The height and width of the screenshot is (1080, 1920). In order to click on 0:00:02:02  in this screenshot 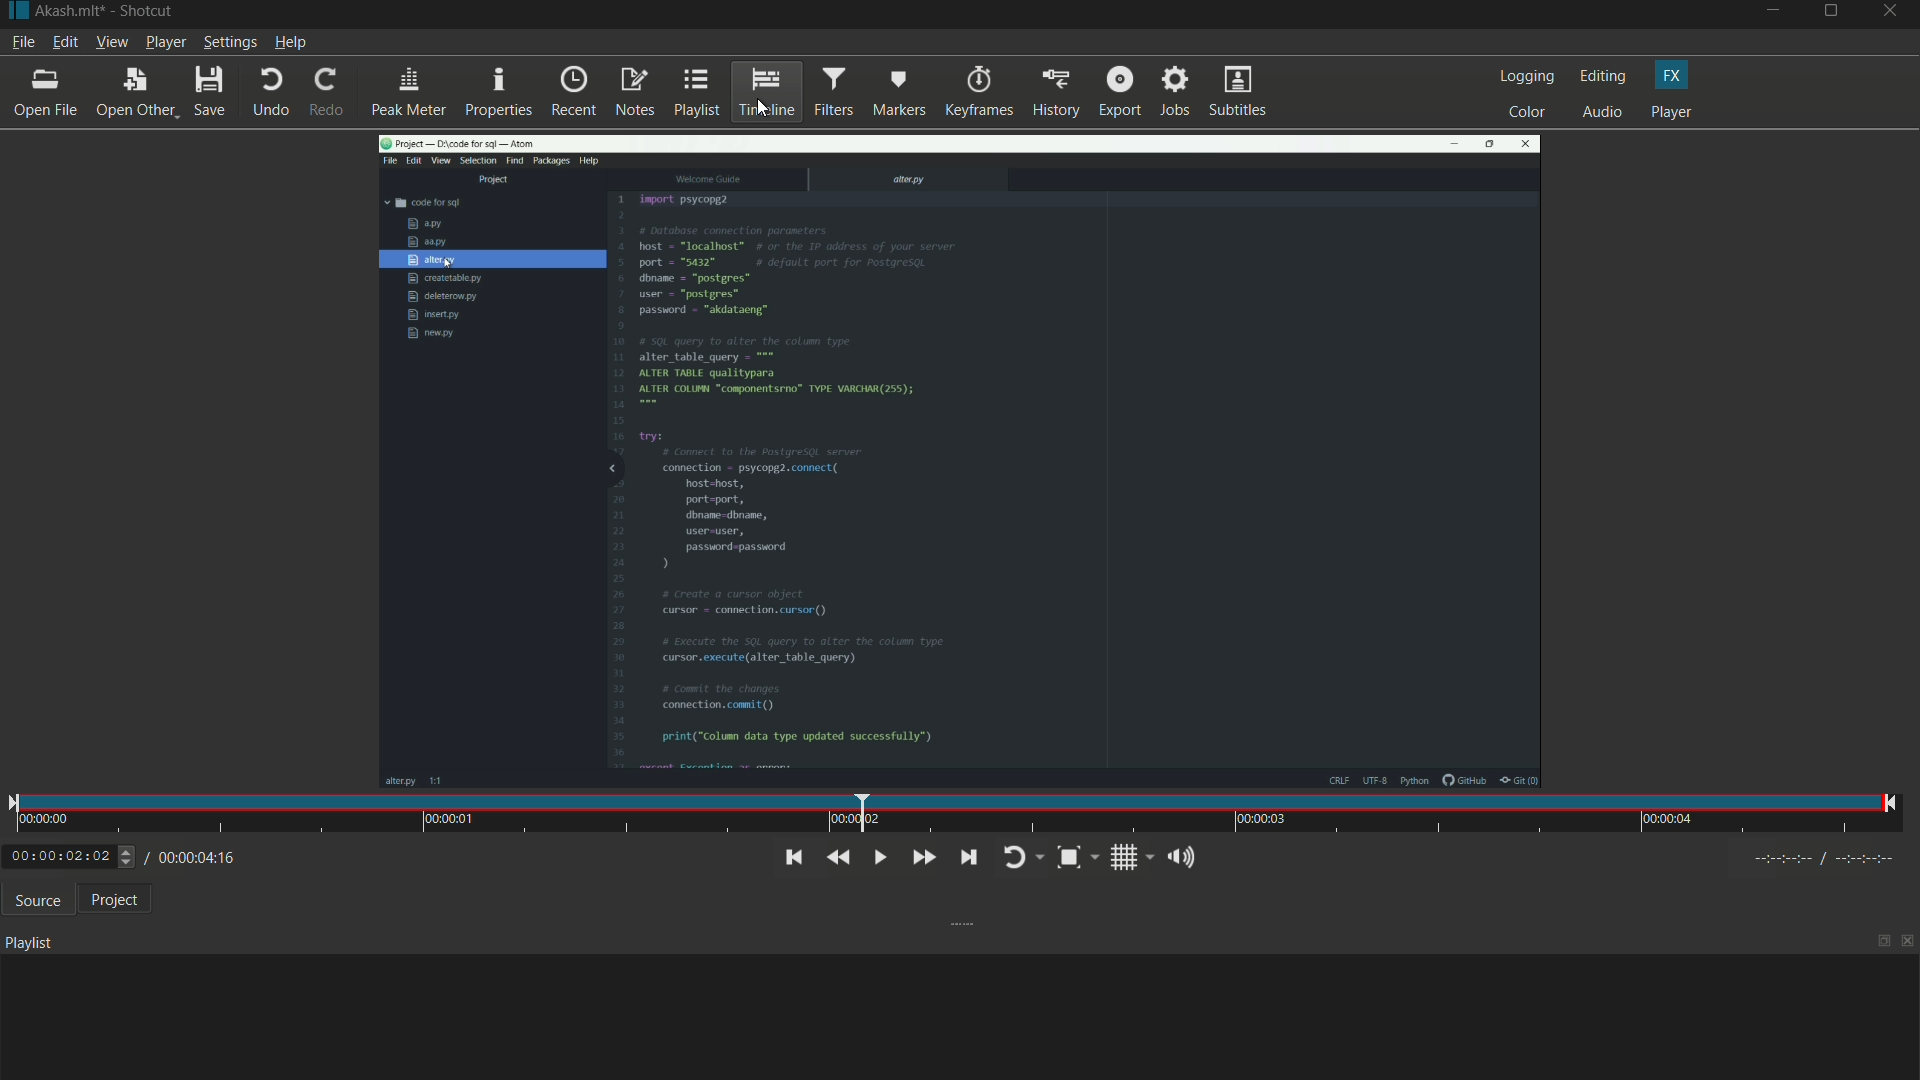, I will do `click(71, 856)`.